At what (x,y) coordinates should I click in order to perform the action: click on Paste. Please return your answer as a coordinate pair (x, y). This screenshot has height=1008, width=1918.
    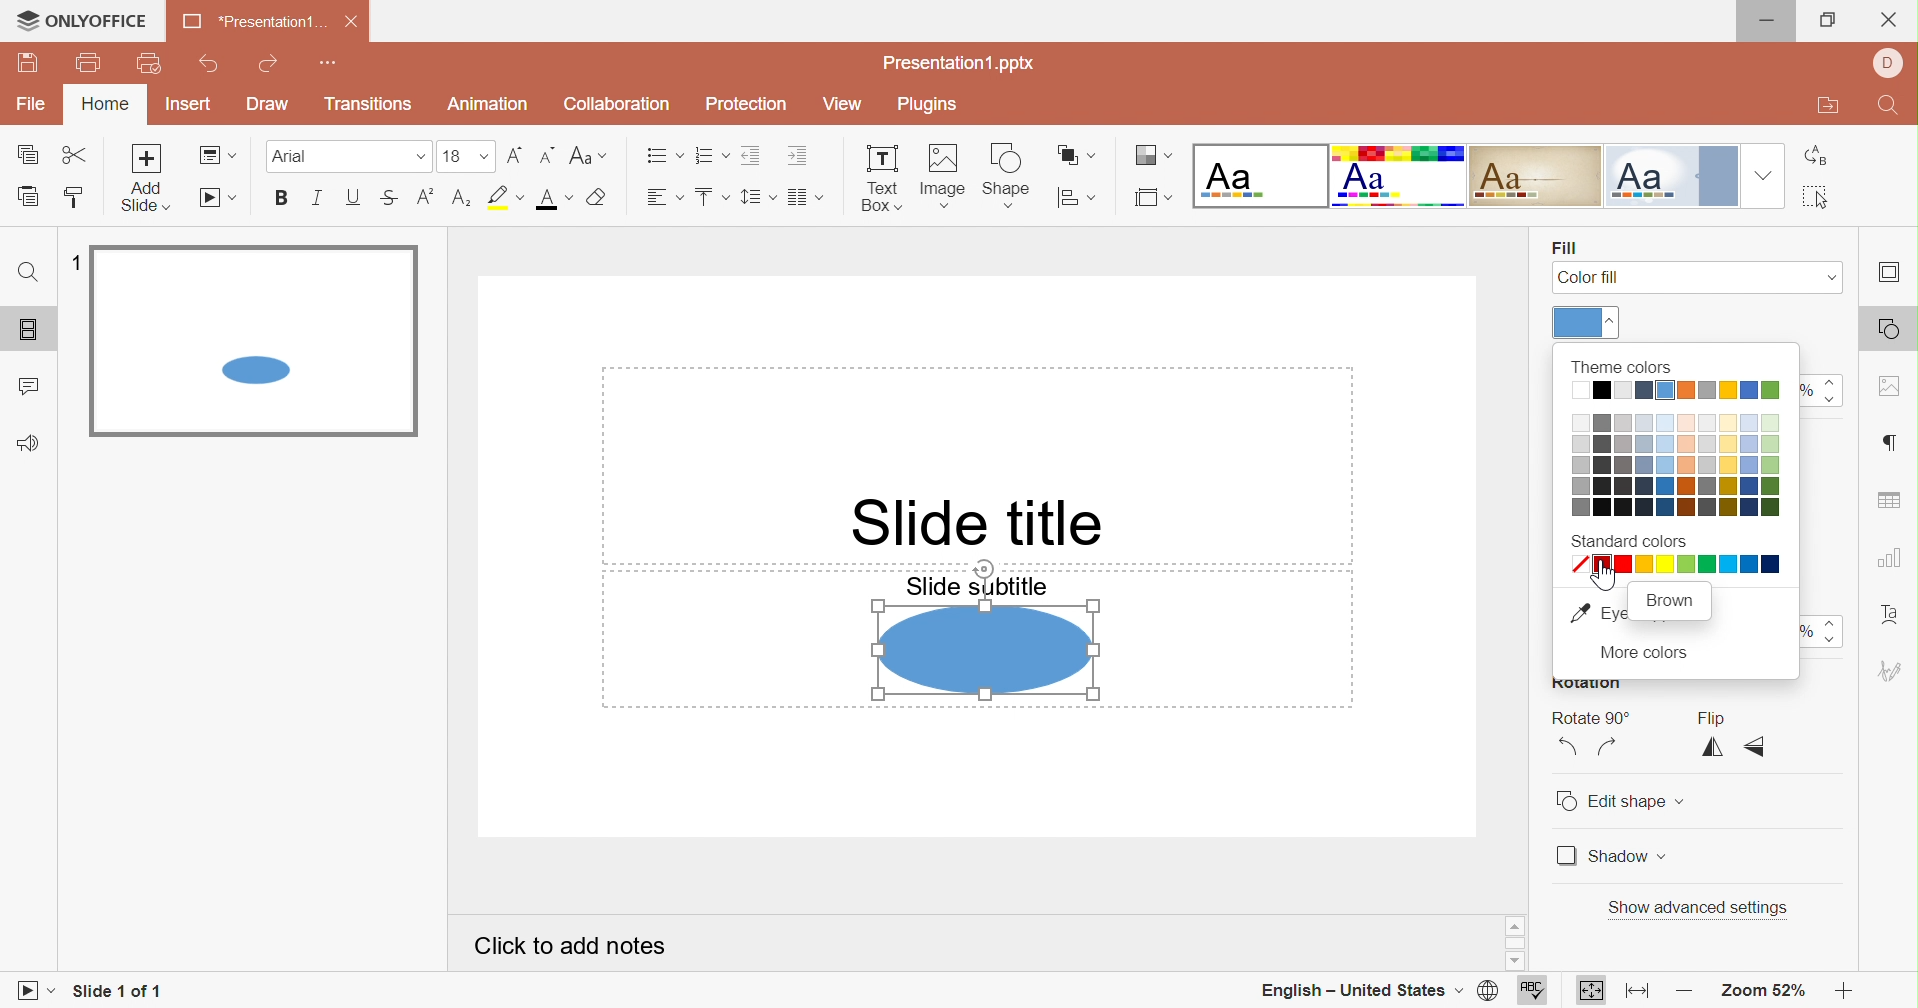
    Looking at the image, I should click on (33, 198).